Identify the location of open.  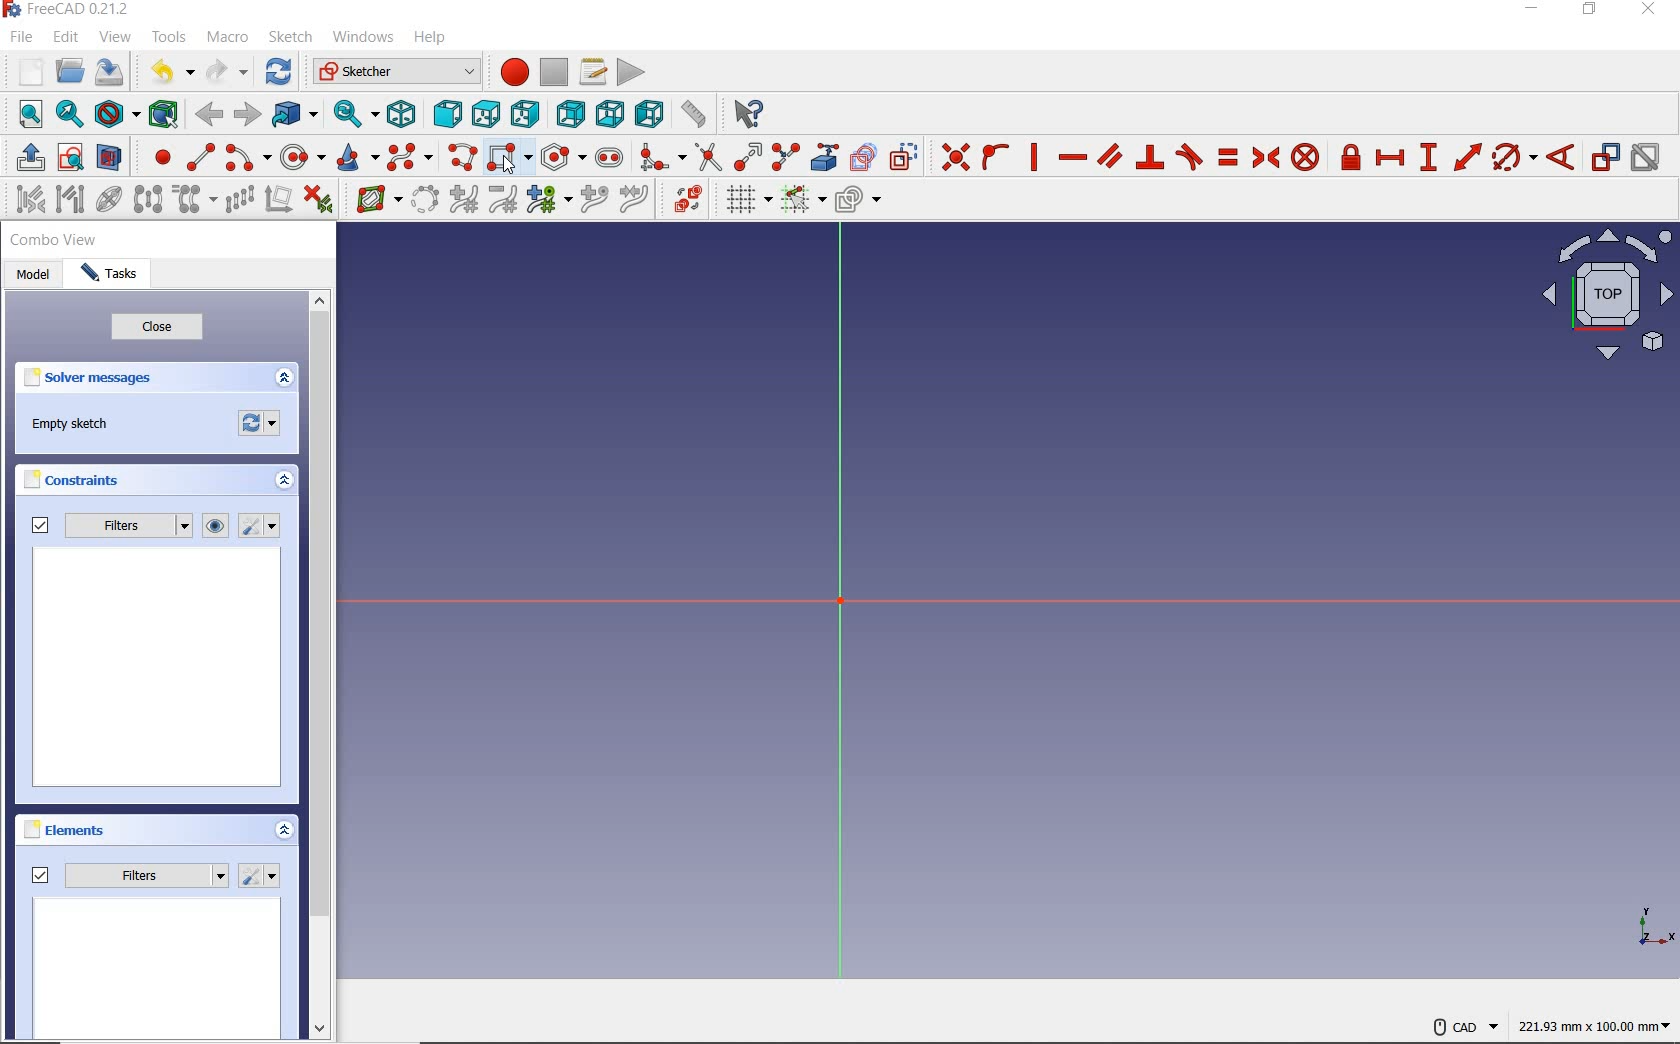
(69, 72).